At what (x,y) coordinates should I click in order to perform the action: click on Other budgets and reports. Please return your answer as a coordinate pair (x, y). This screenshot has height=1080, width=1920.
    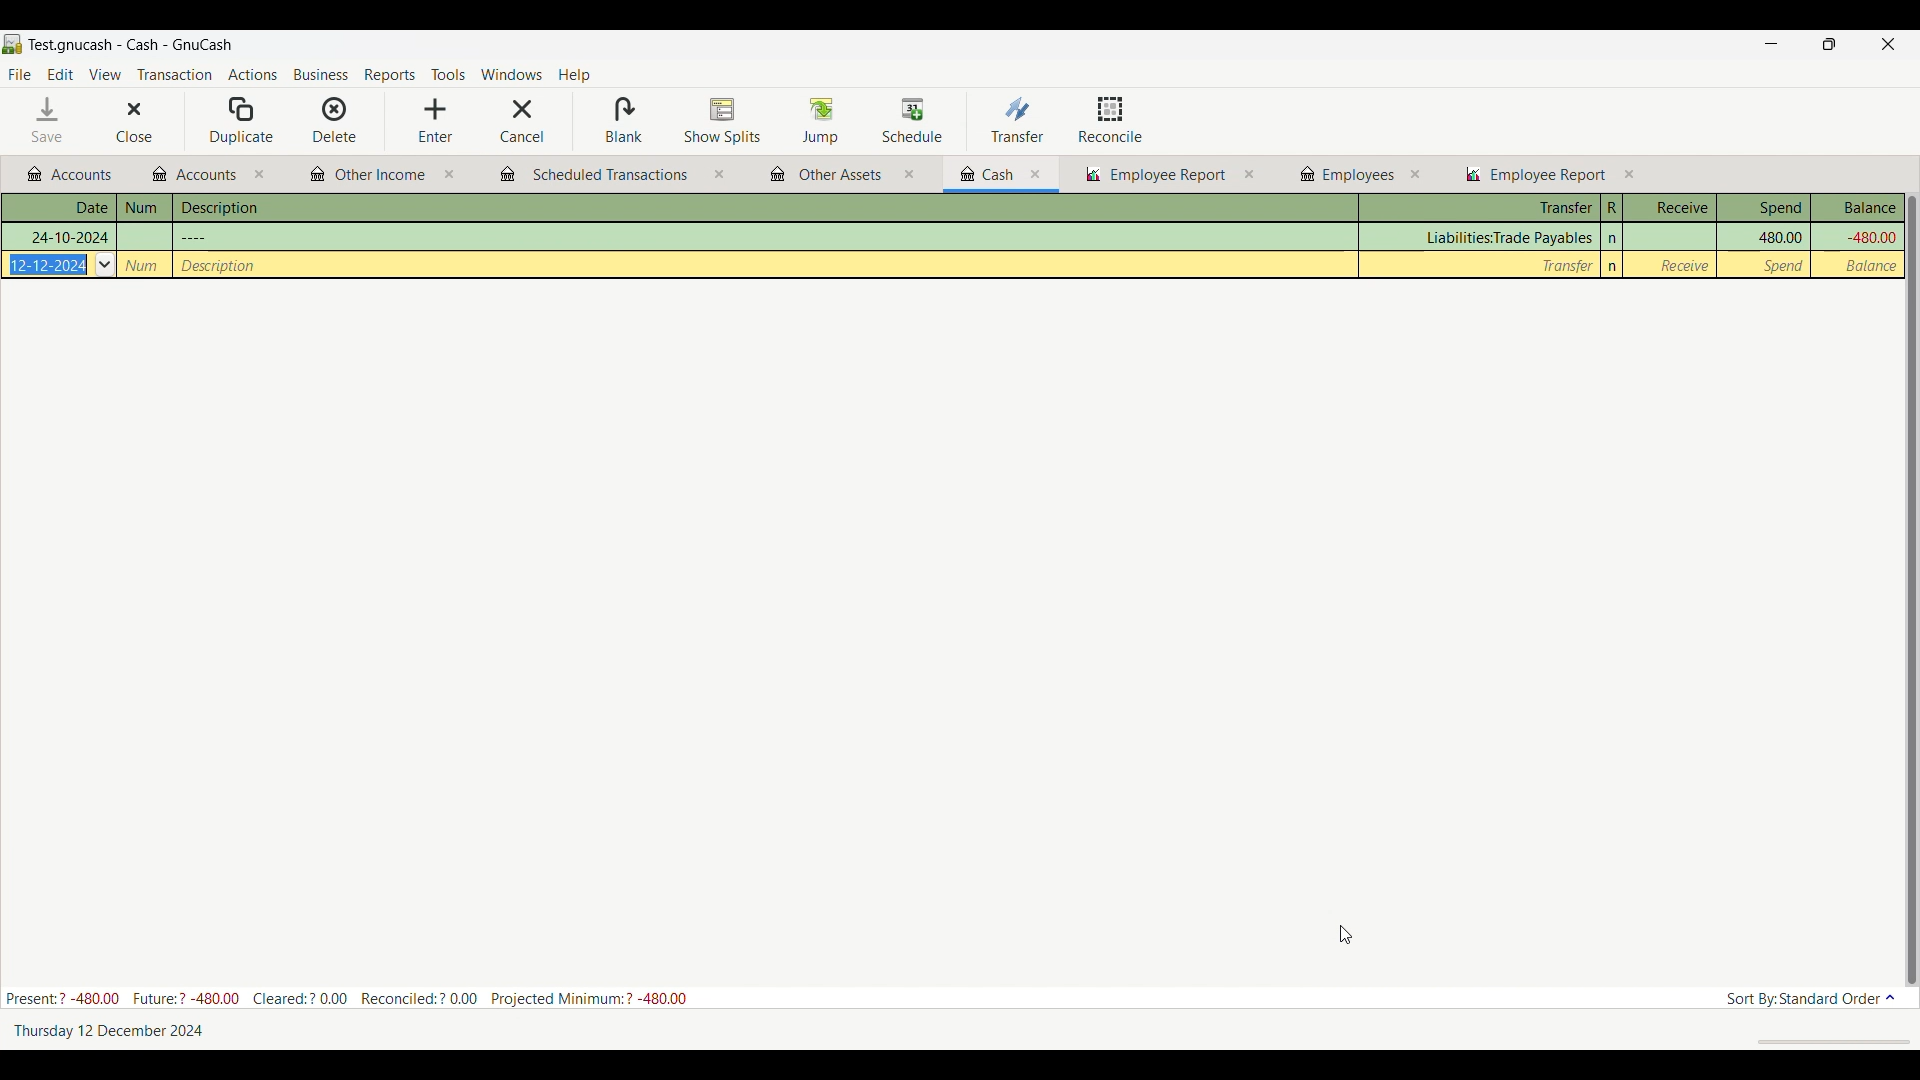
    Looking at the image, I should click on (828, 176).